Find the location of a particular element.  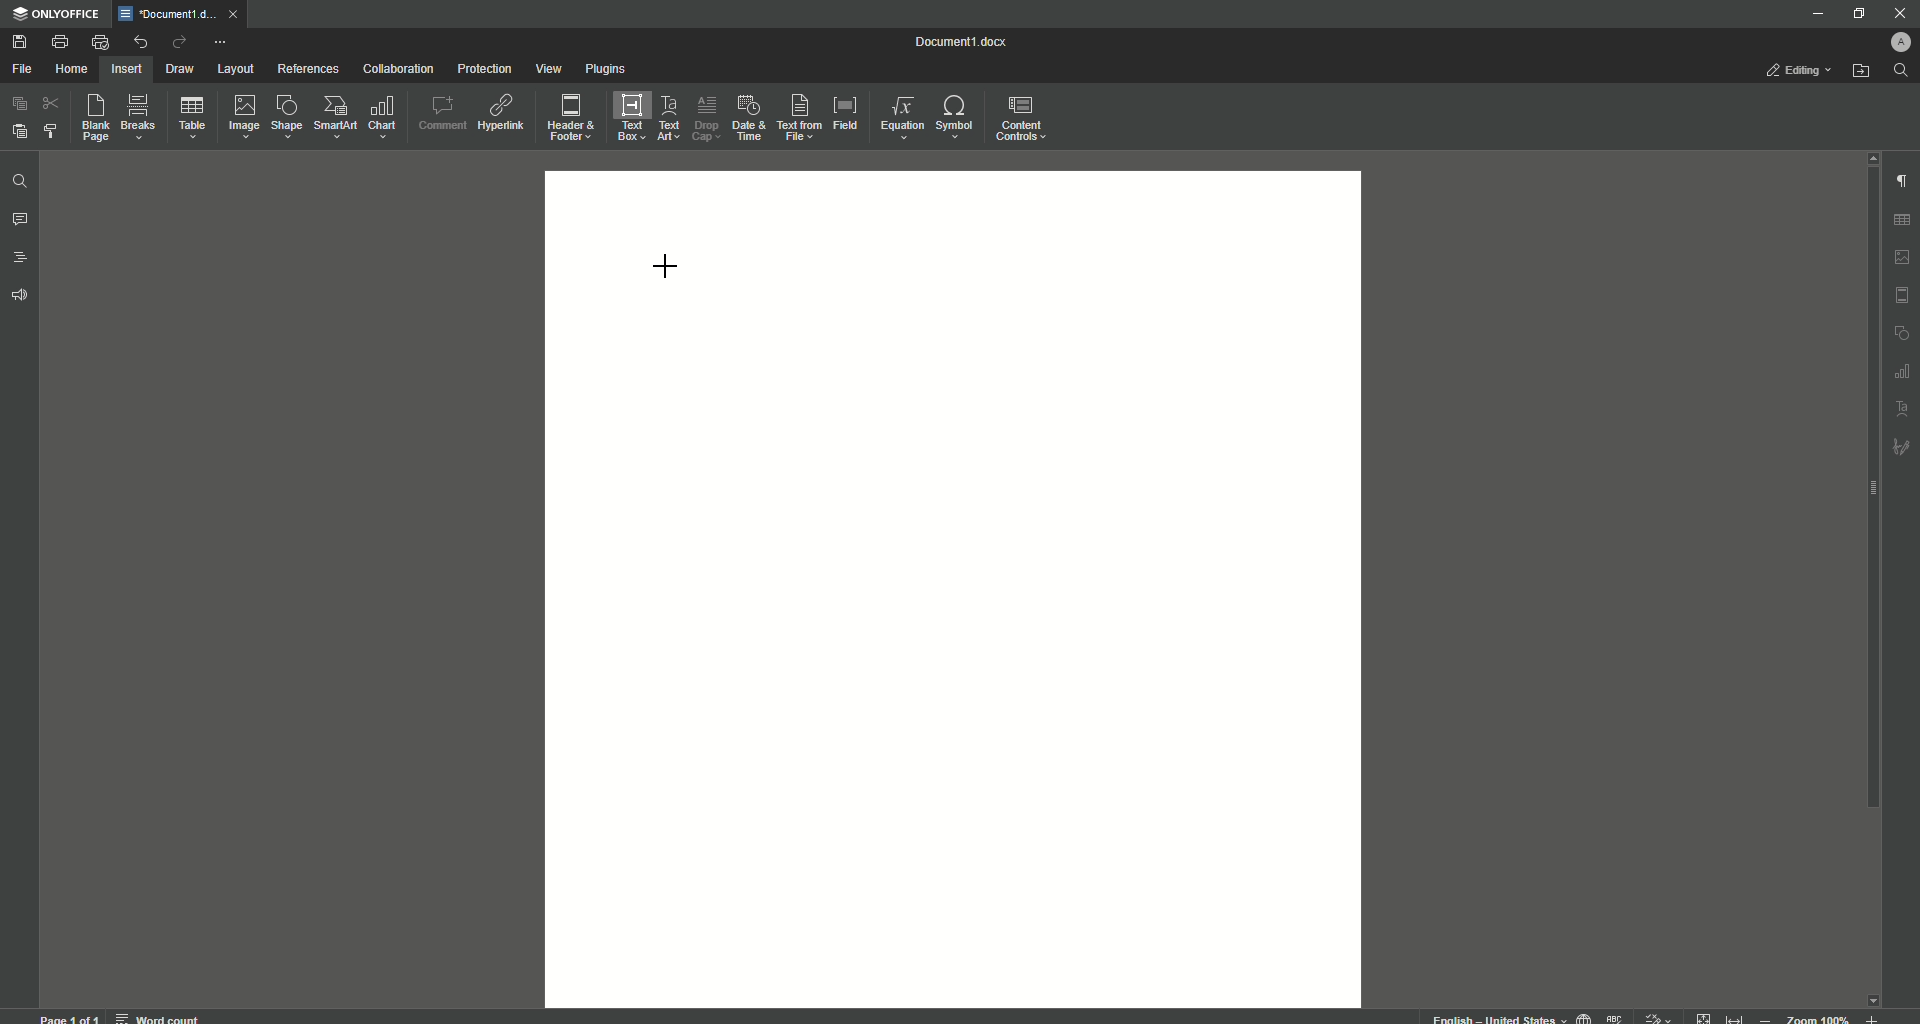

Paste is located at coordinates (18, 130).